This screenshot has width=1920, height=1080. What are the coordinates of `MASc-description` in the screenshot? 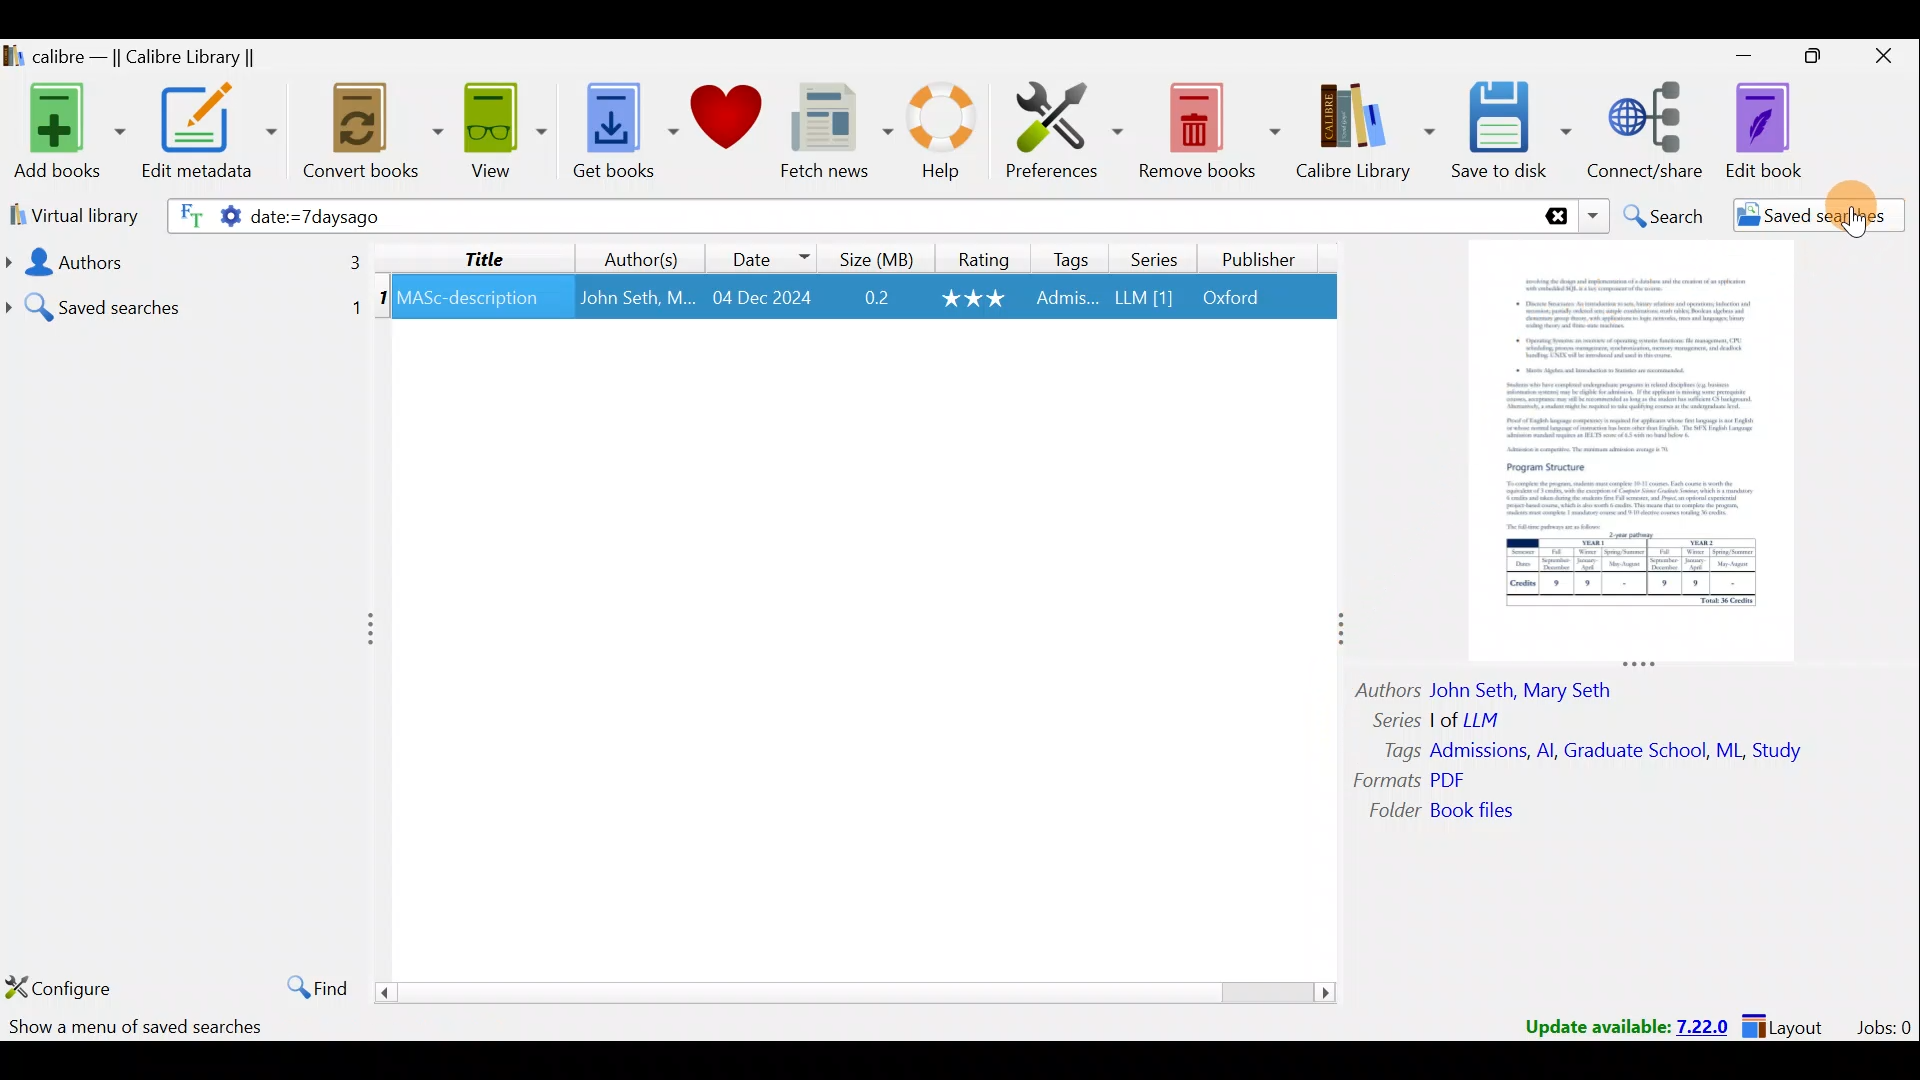 It's located at (469, 301).